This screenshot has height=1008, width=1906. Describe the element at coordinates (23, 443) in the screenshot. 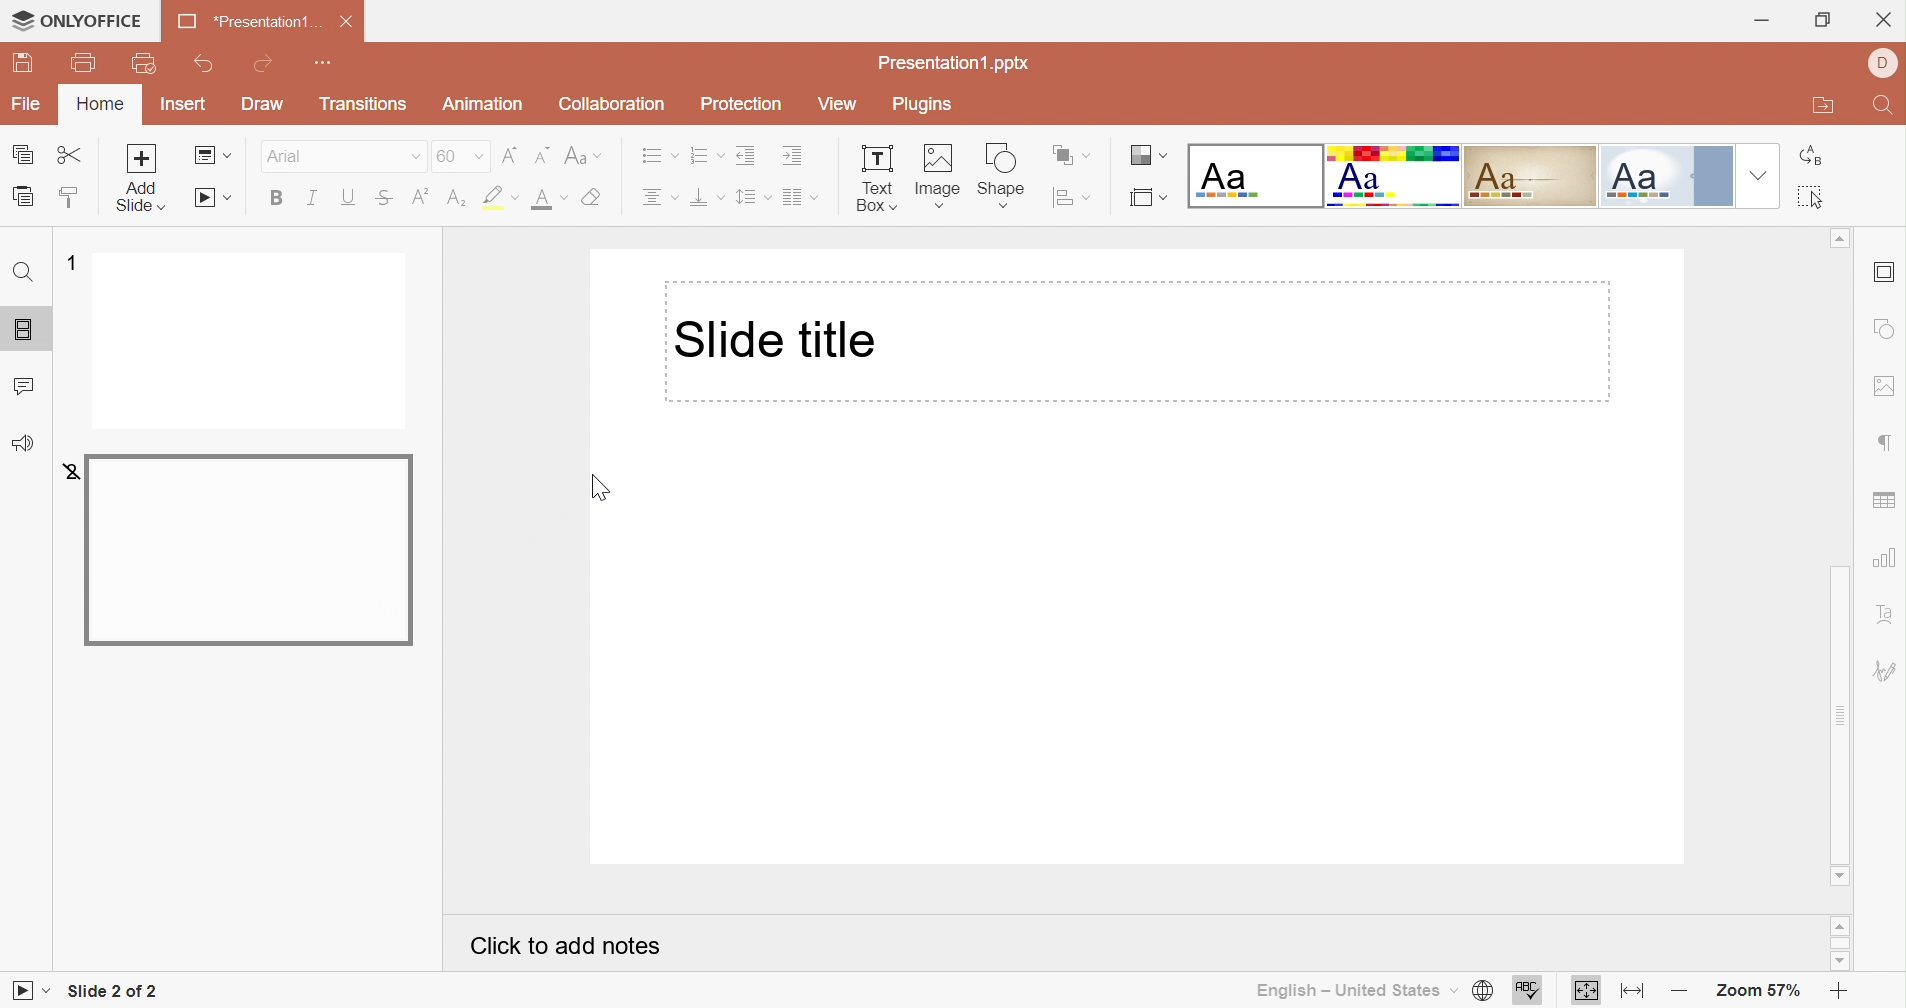

I see `Feedback & Support` at that location.